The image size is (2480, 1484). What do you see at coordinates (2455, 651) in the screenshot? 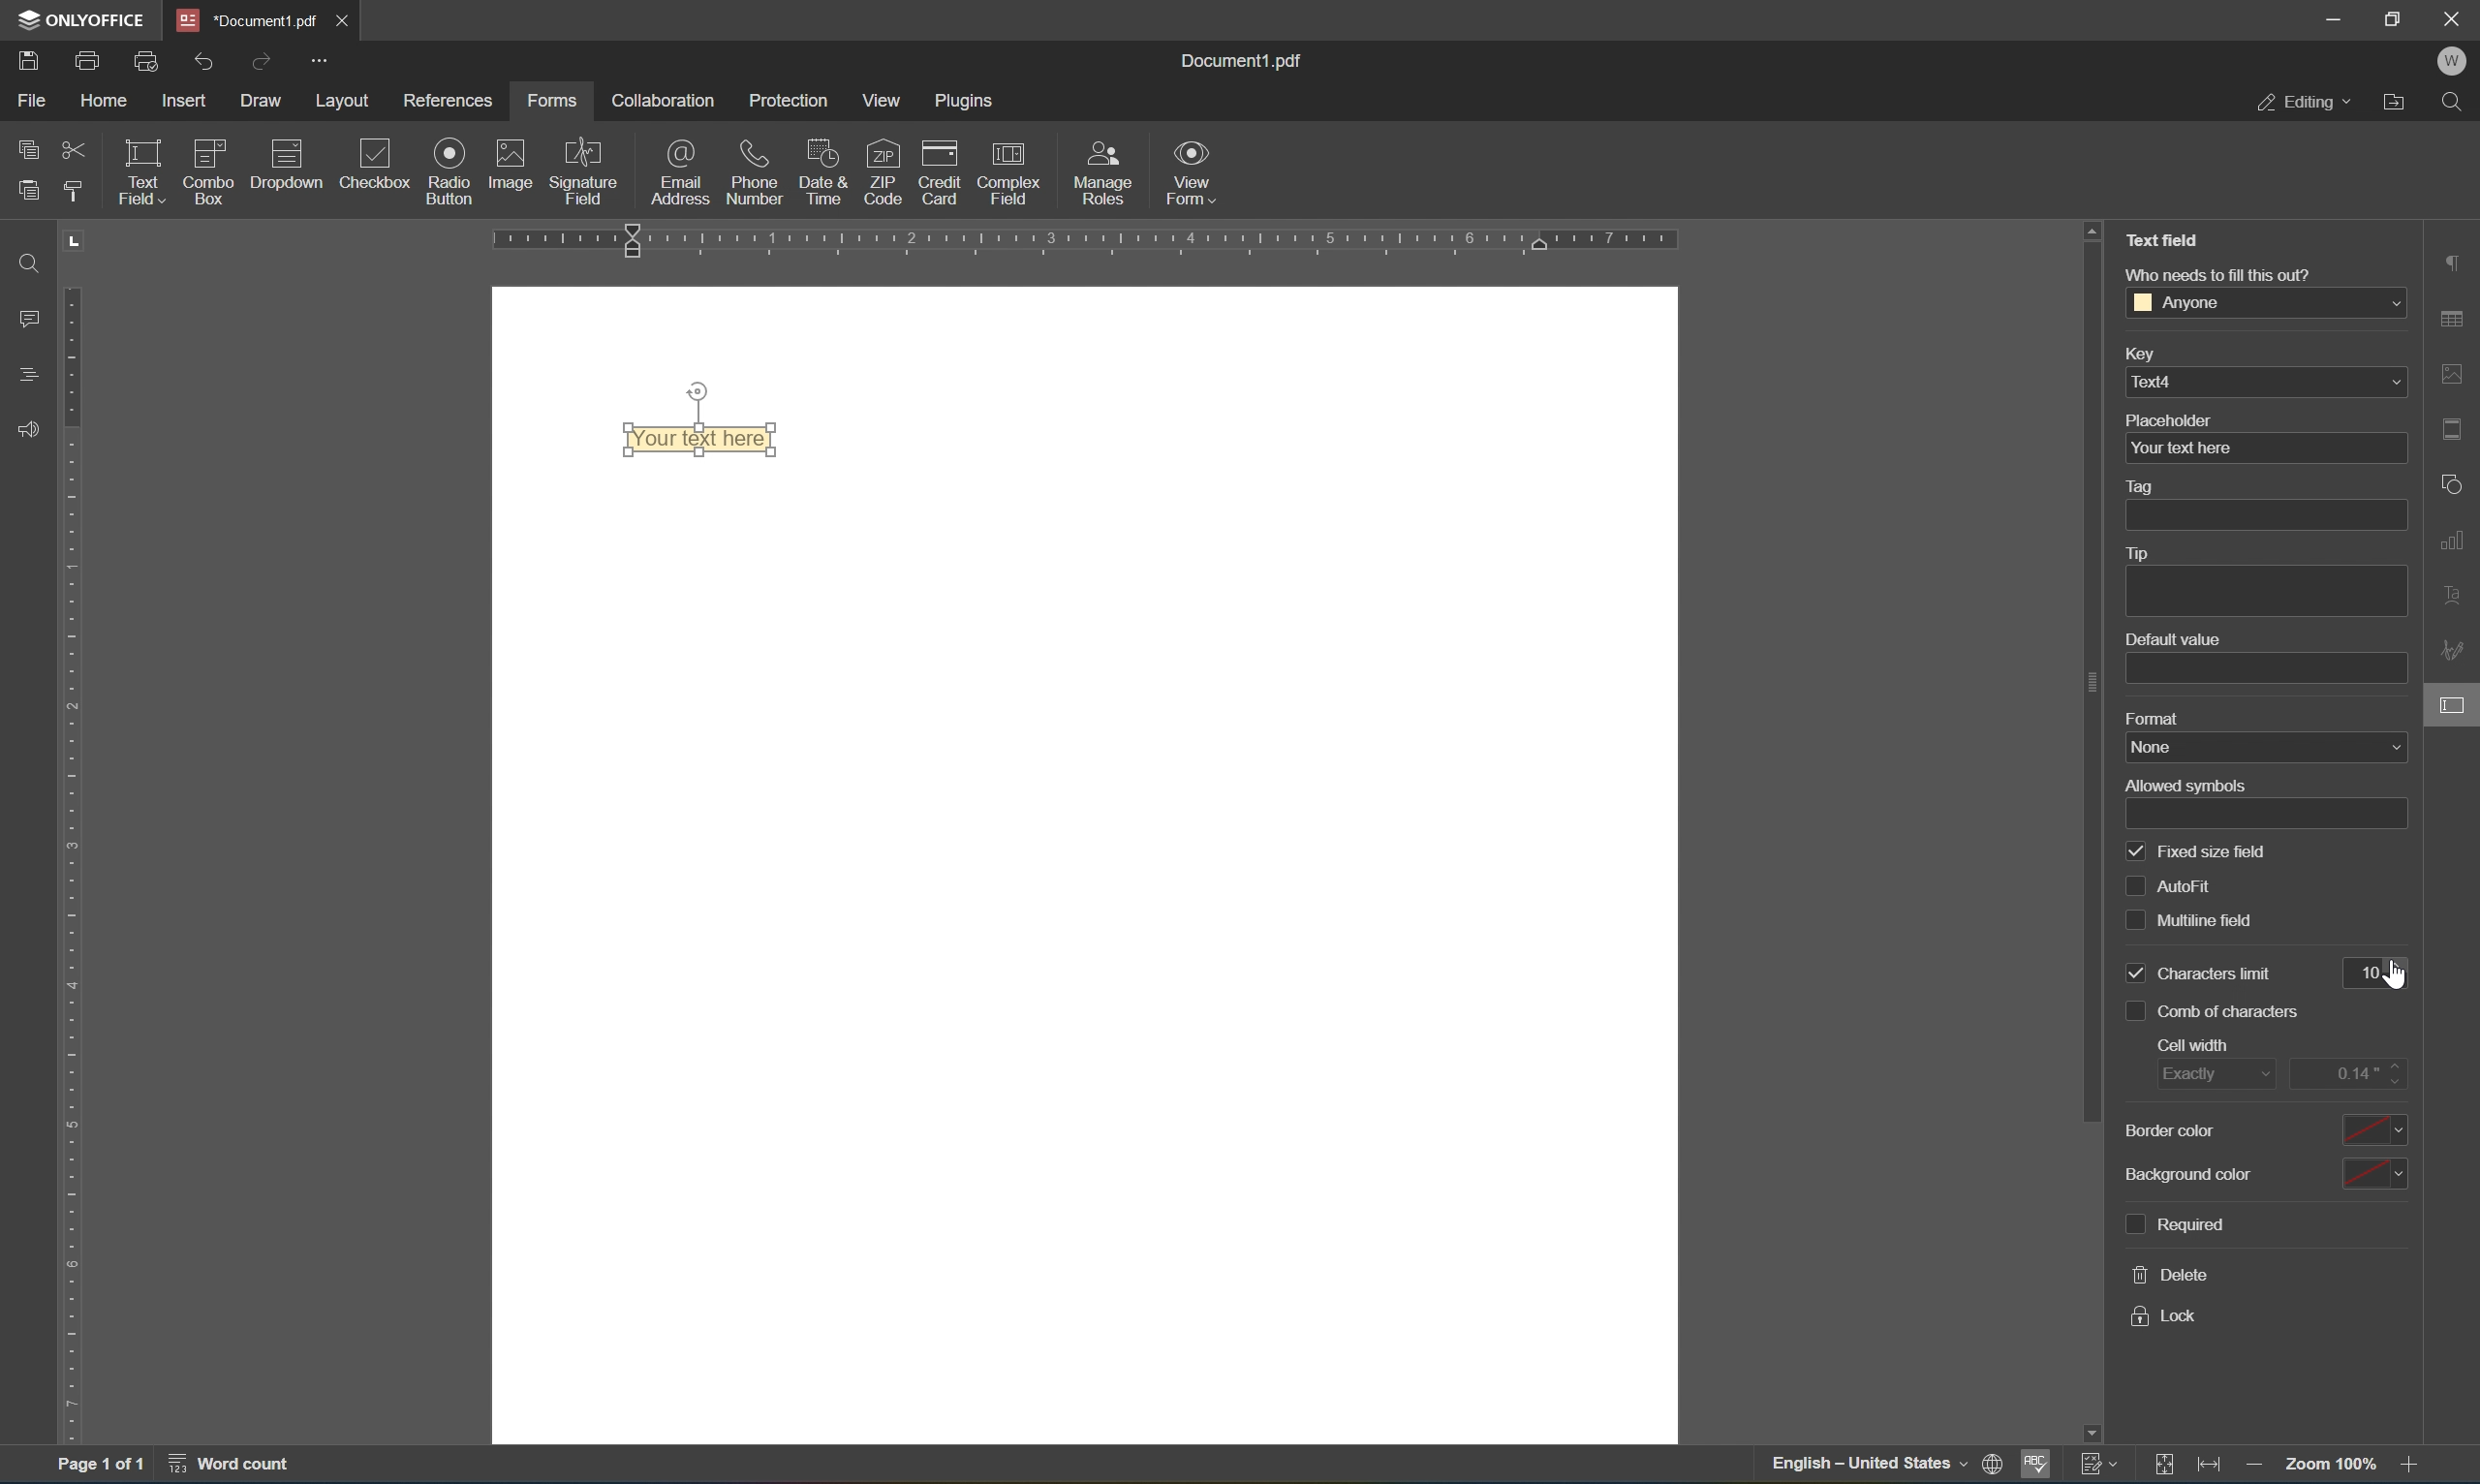
I see `signature settings` at bounding box center [2455, 651].